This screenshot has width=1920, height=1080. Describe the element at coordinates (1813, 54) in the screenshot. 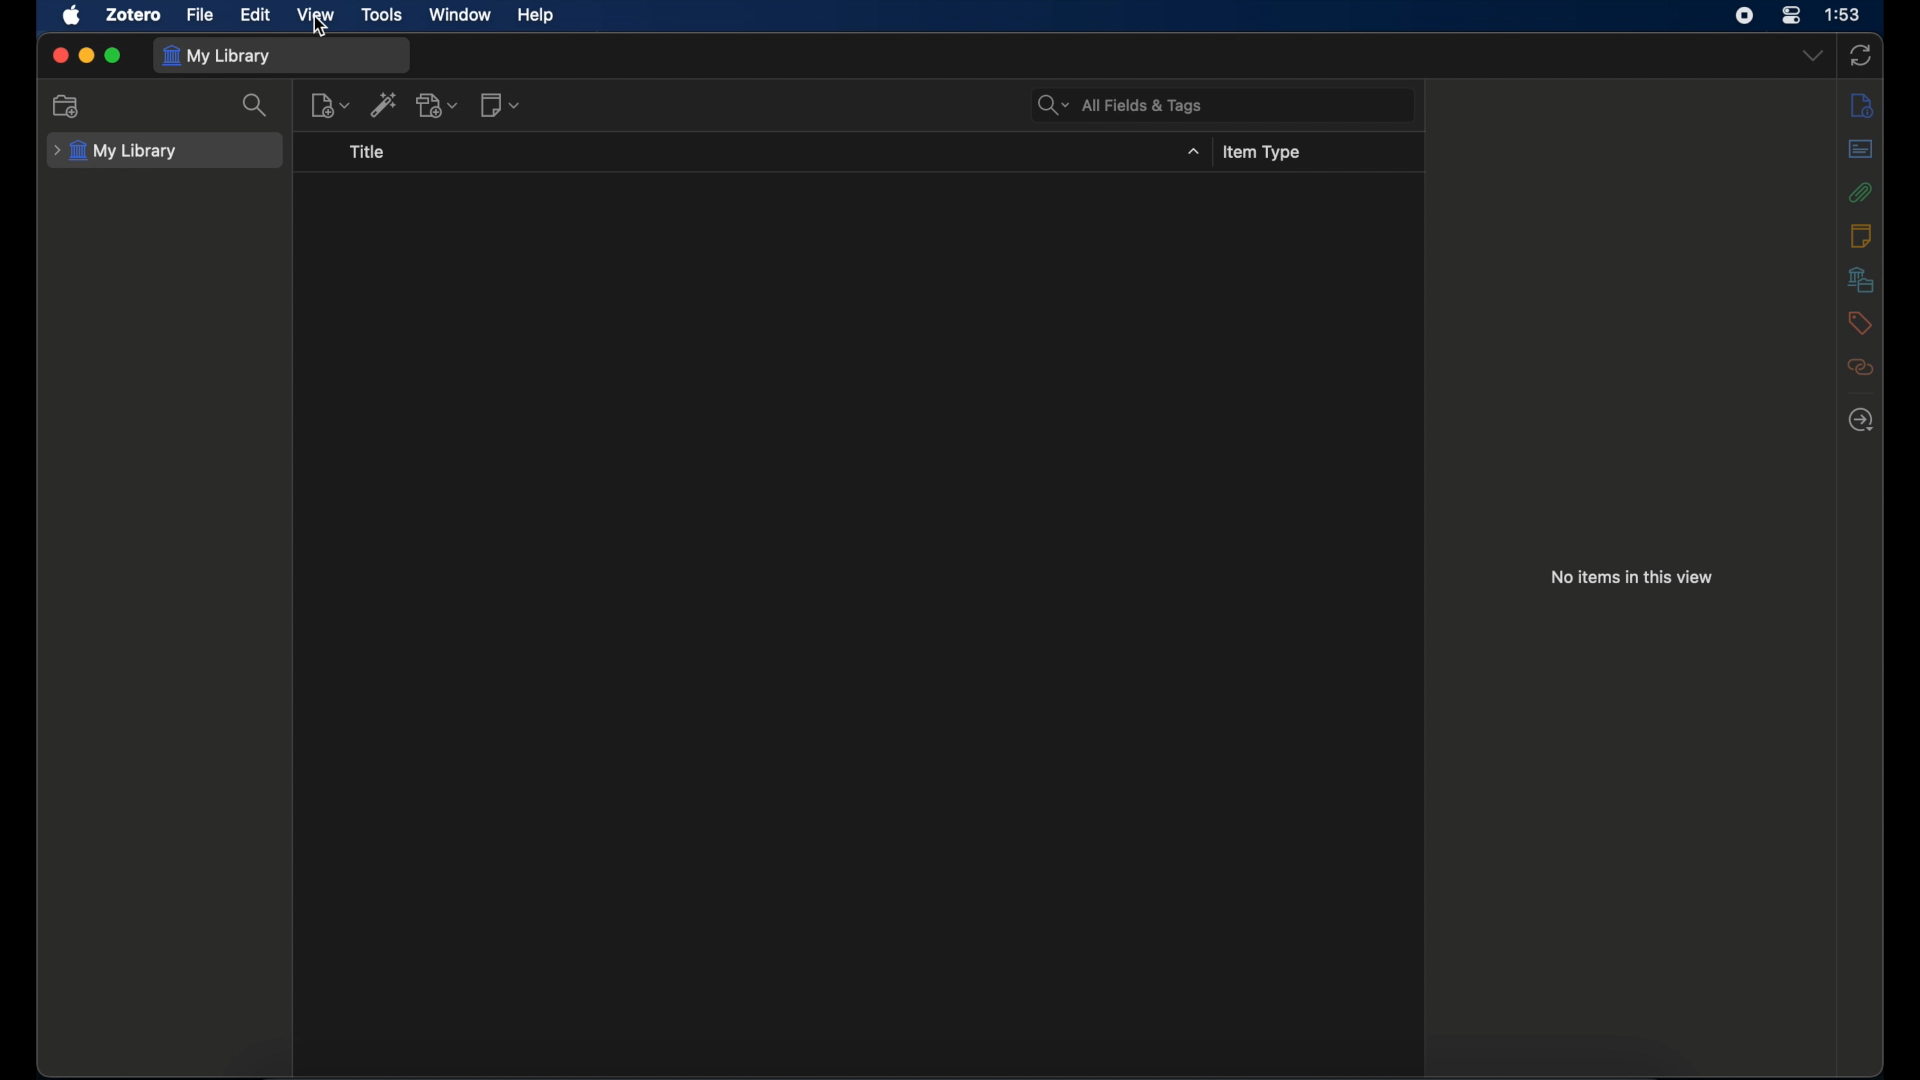

I see `dropdown` at that location.